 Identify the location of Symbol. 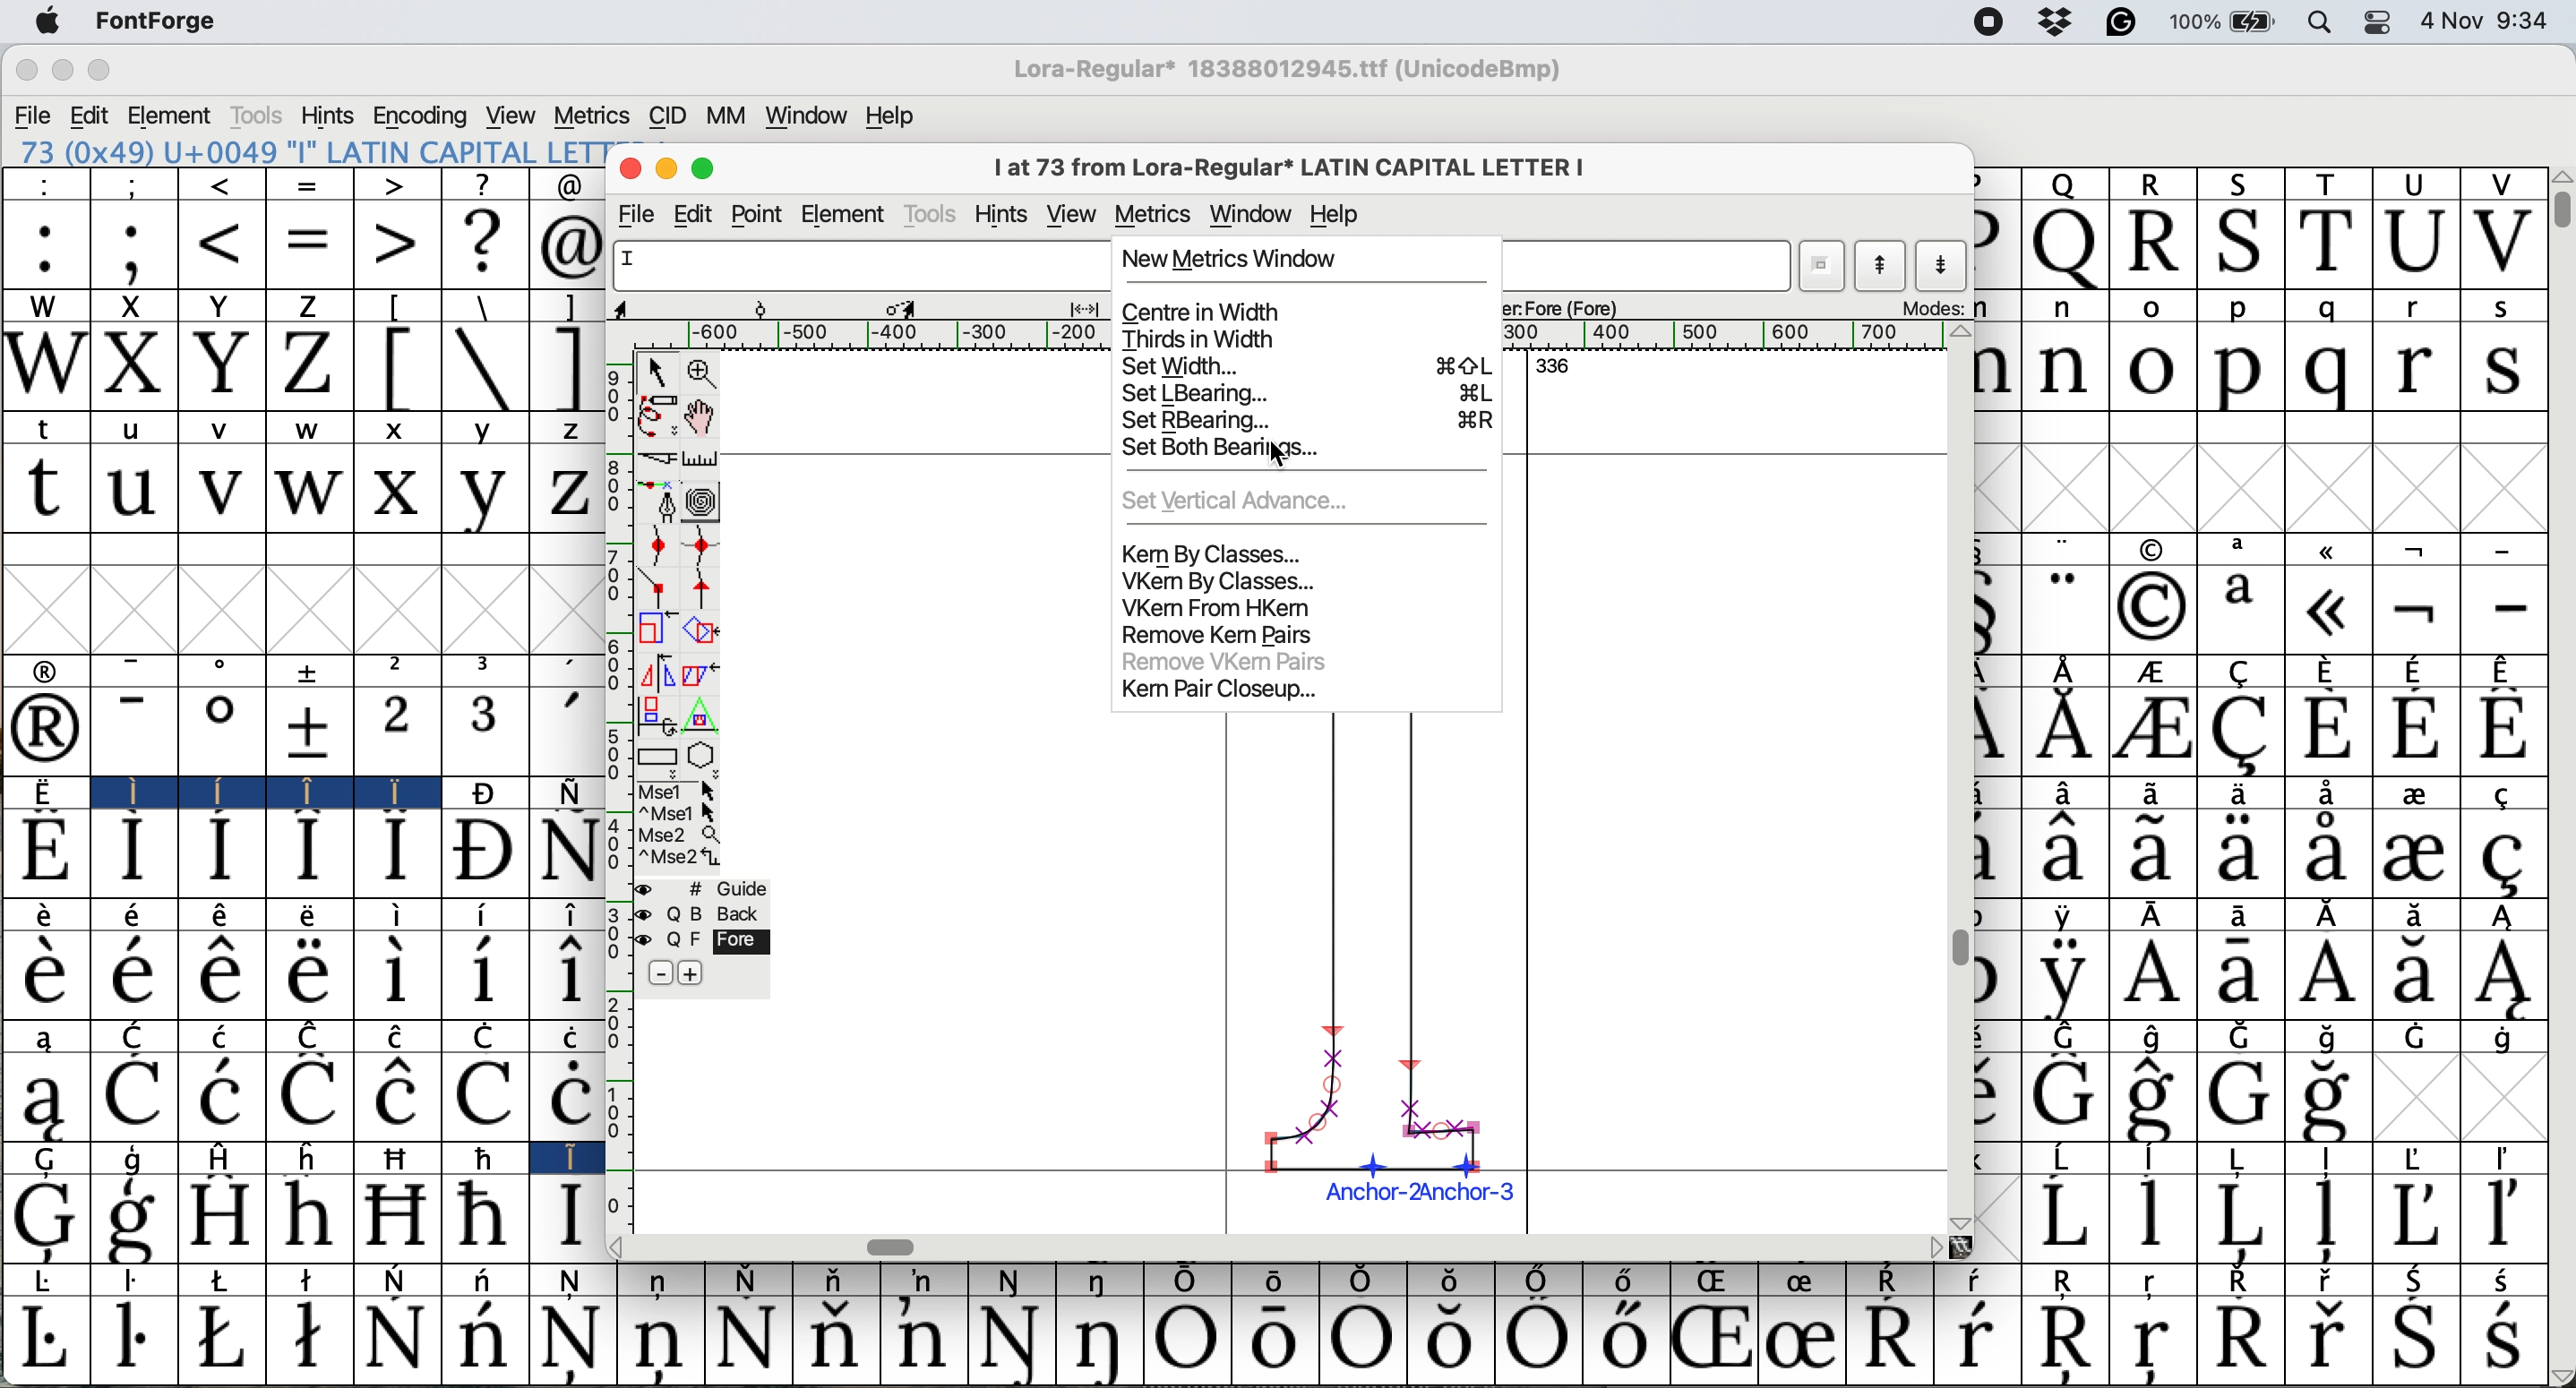
(224, 917).